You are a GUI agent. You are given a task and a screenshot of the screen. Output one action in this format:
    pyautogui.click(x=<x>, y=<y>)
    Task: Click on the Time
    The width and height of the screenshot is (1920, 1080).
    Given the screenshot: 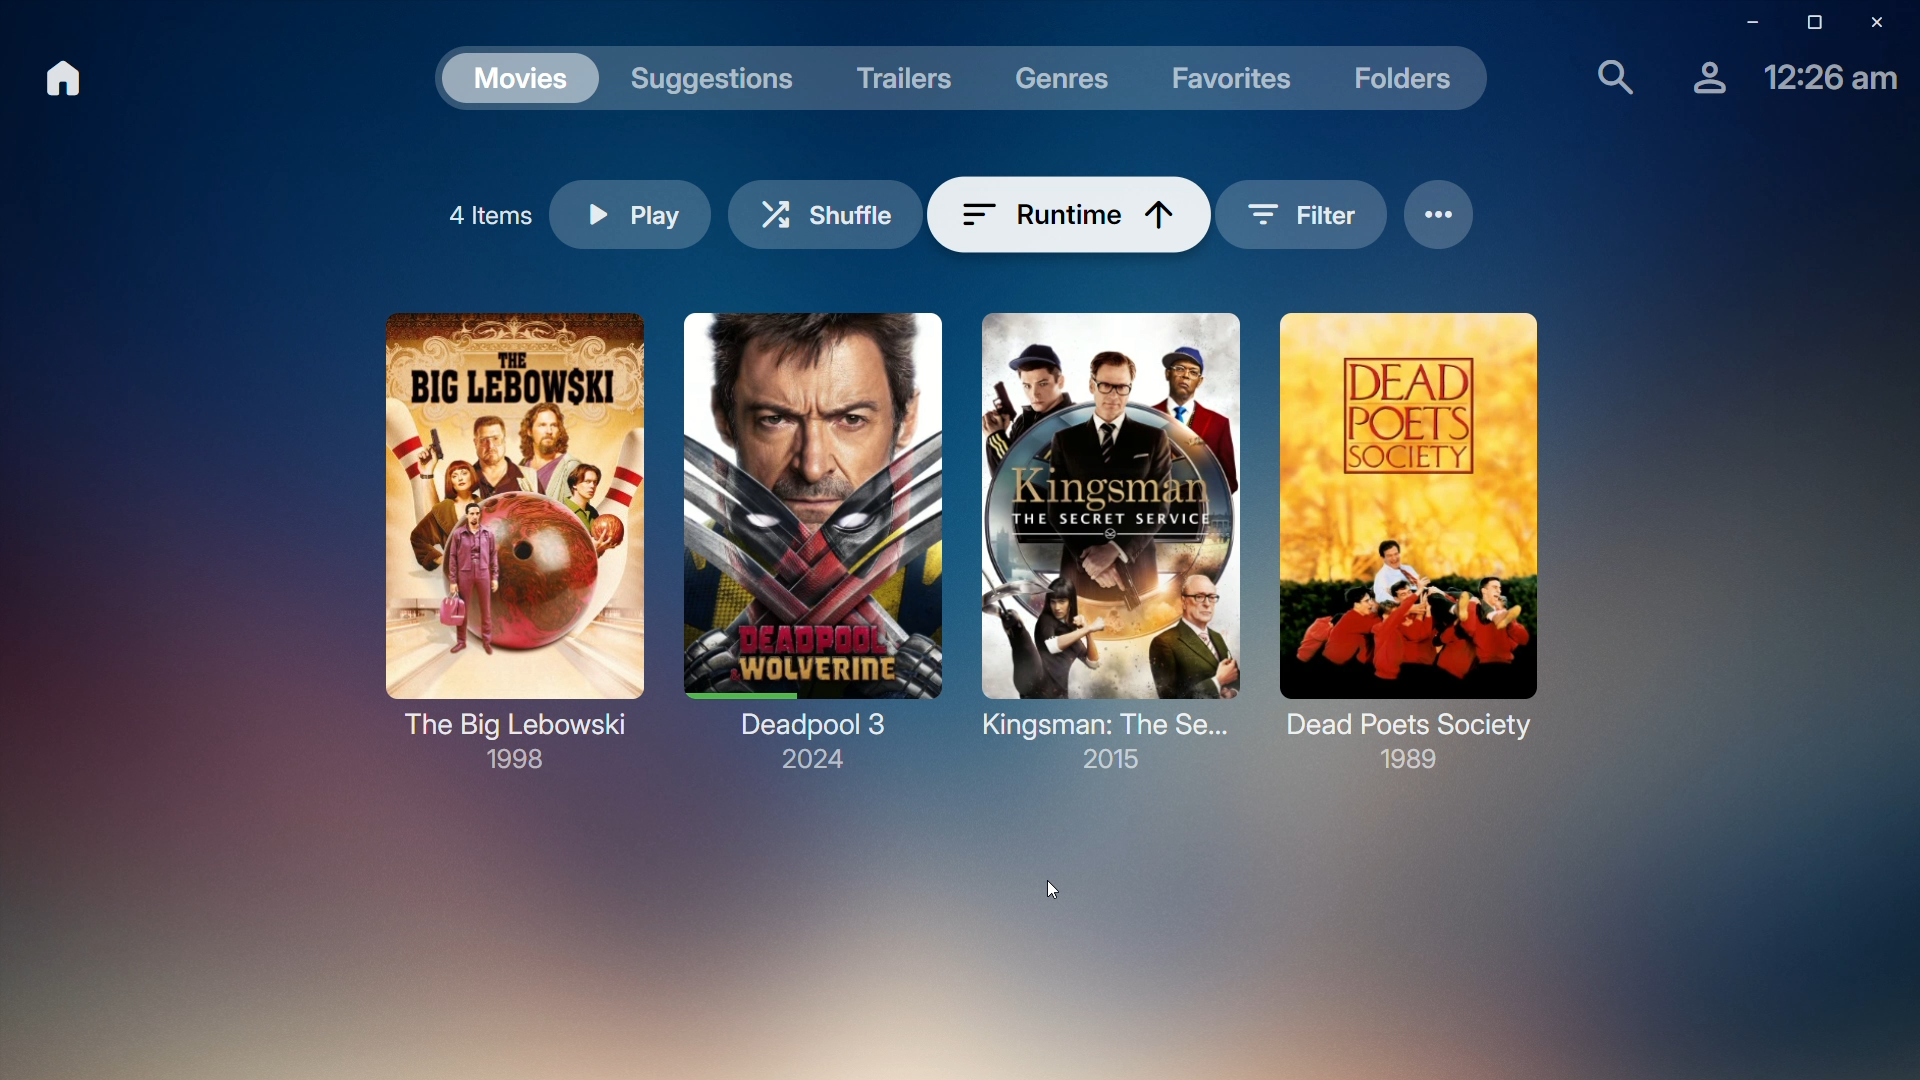 What is the action you would take?
    pyautogui.click(x=1825, y=84)
    